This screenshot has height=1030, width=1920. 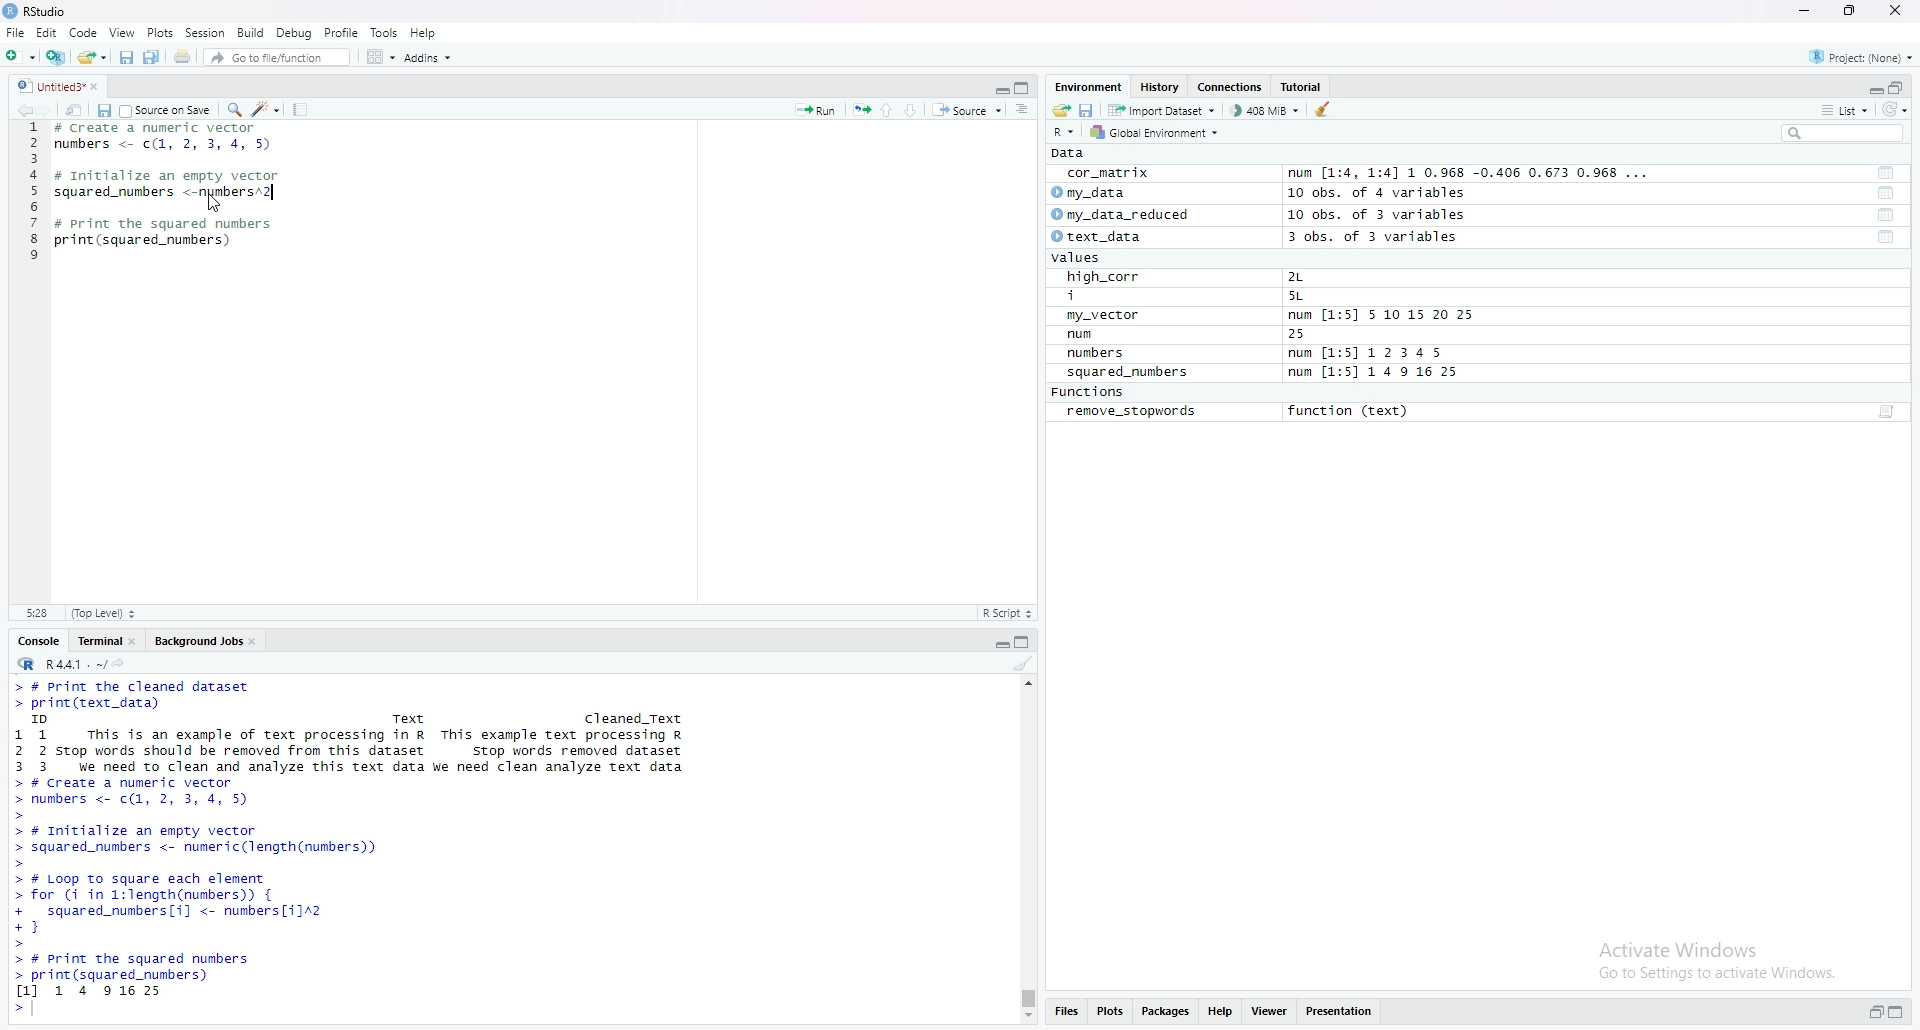 I want to click on Activate Windows
Go to Settings to activate Windows., so click(x=1720, y=957).